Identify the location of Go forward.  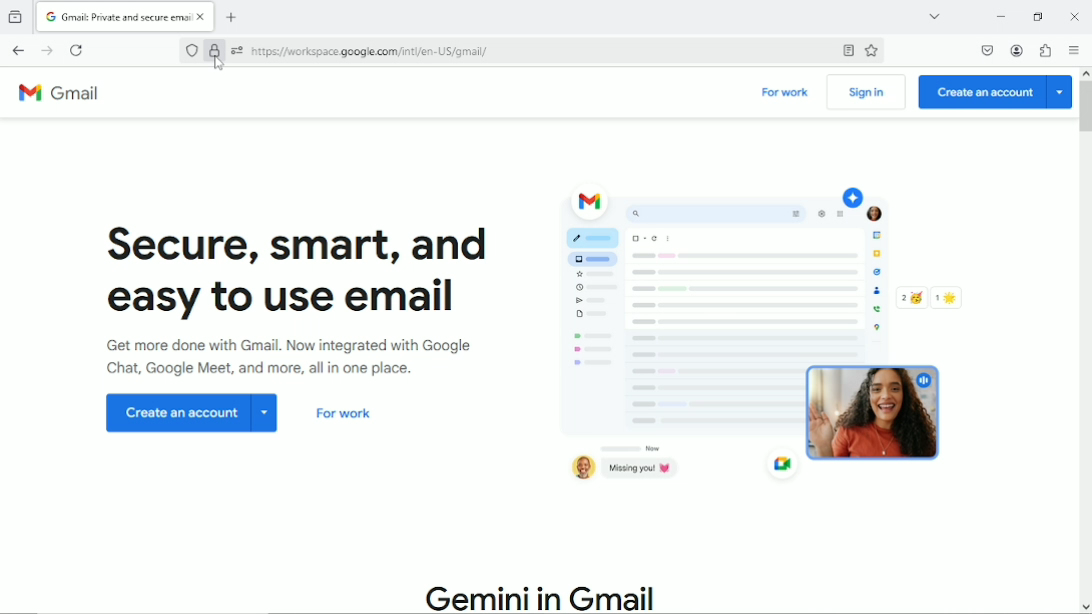
(47, 51).